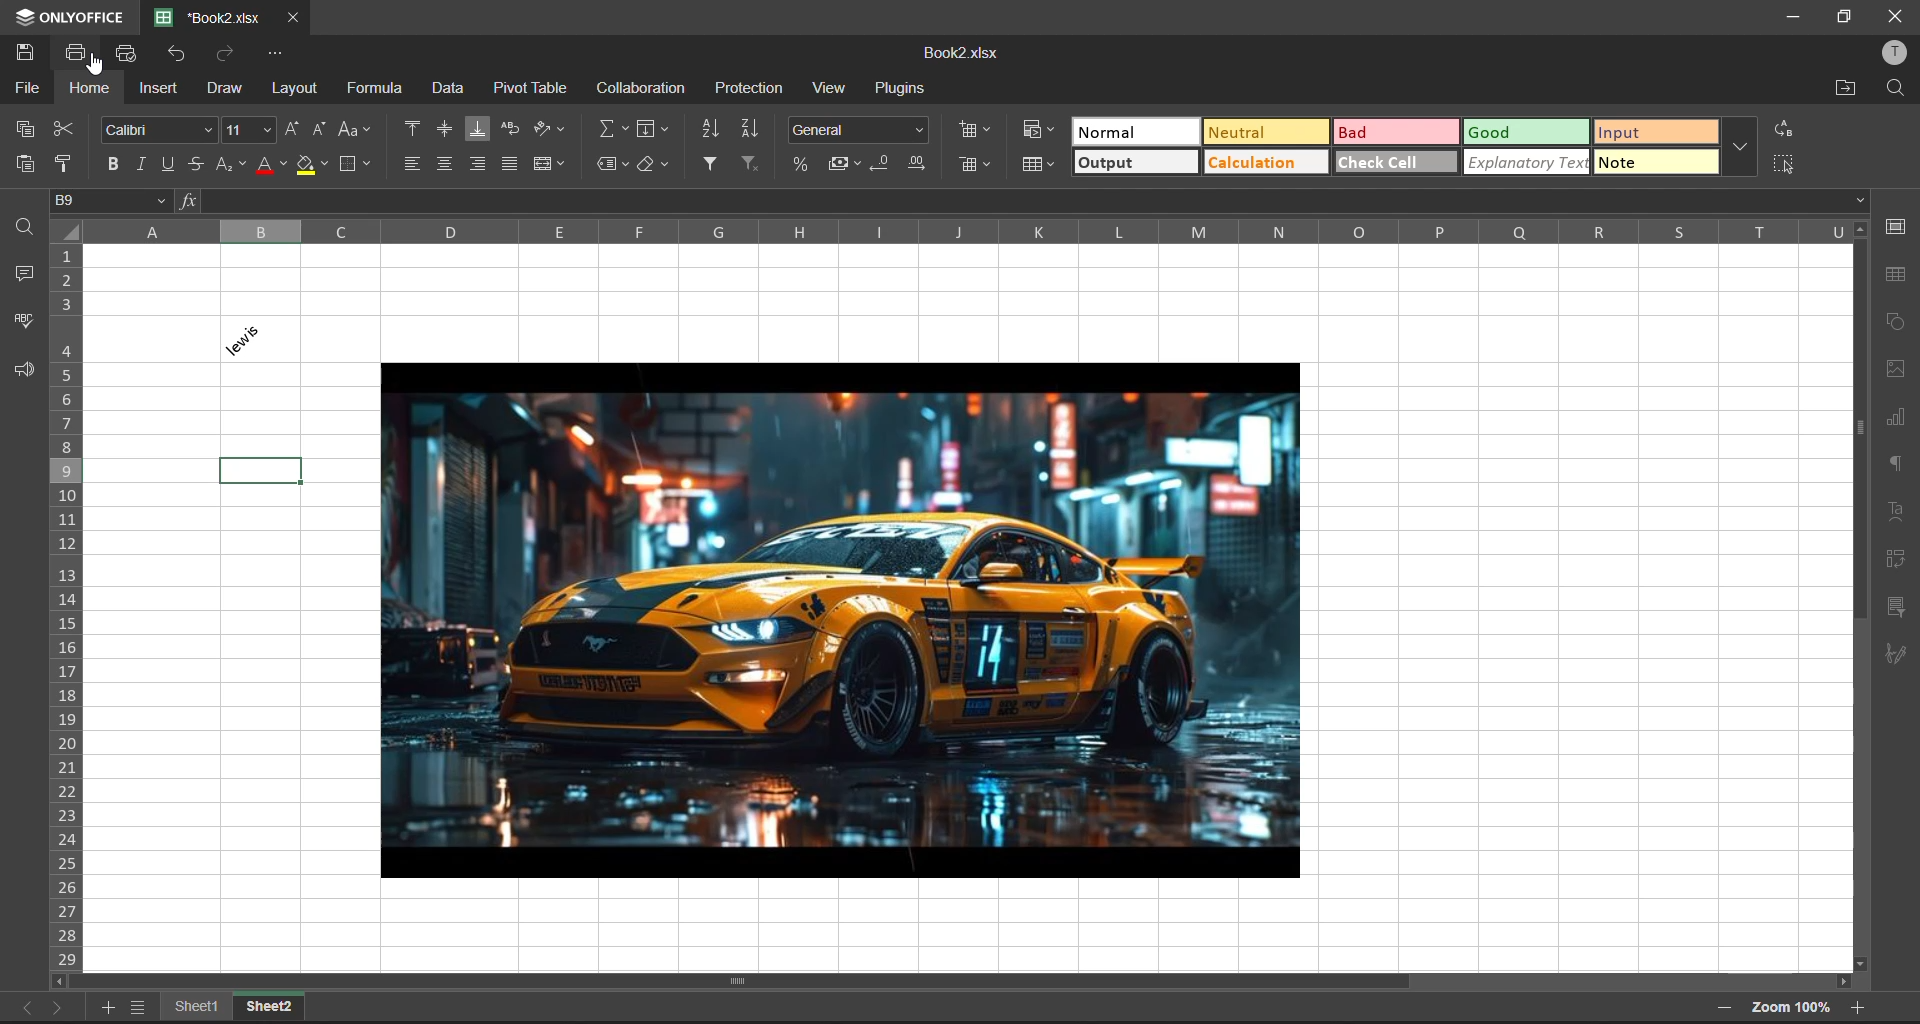  Describe the element at coordinates (658, 167) in the screenshot. I see `clear` at that location.